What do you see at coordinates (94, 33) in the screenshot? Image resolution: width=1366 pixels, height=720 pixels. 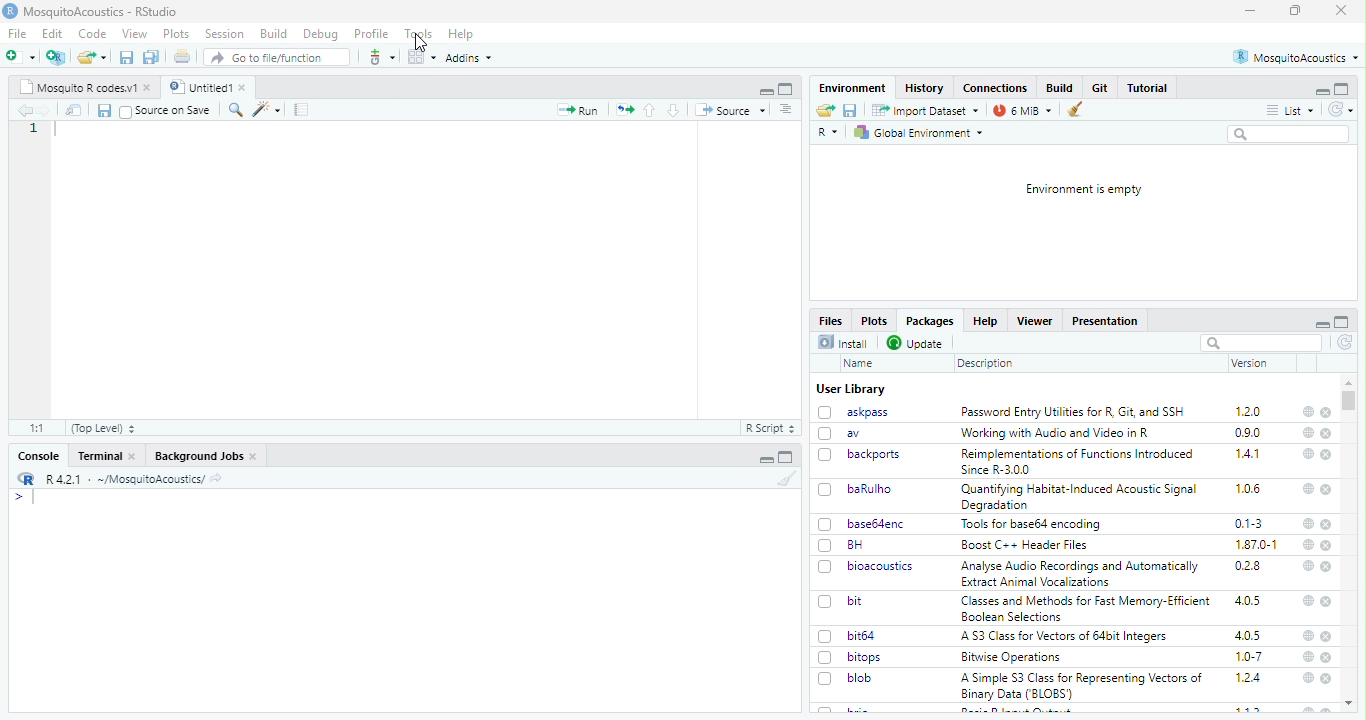 I see `Code` at bounding box center [94, 33].